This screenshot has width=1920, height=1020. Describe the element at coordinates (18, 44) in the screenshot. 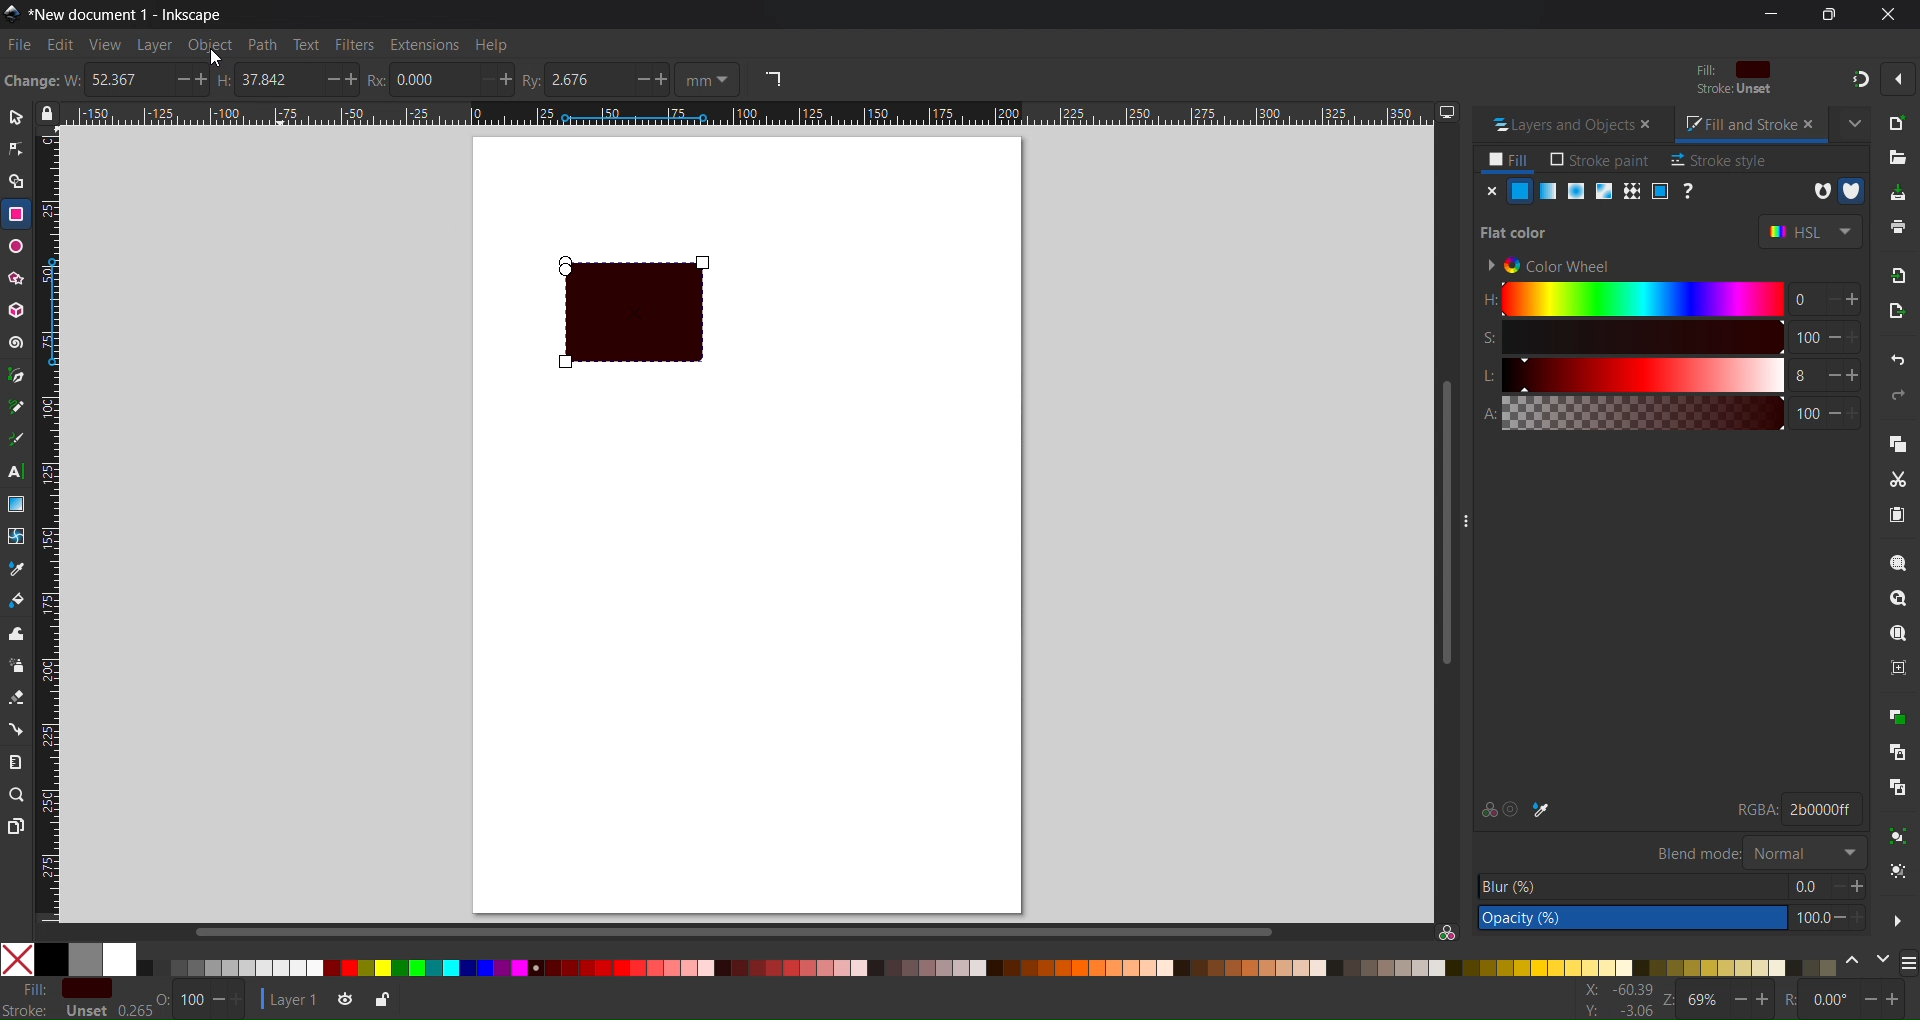

I see `File` at that location.